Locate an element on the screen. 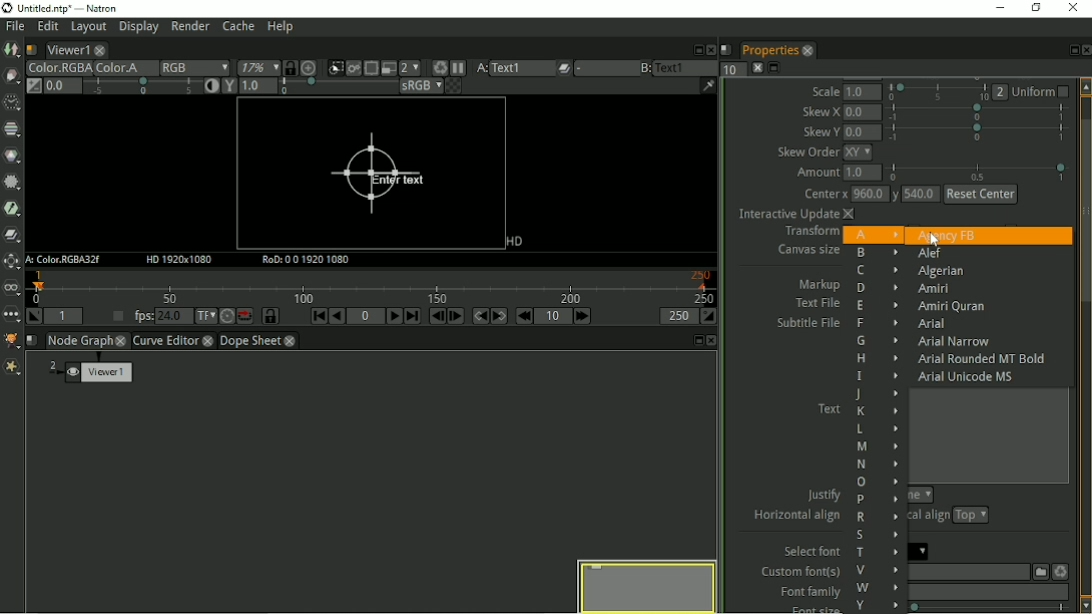 The height and width of the screenshot is (614, 1092). M is located at coordinates (878, 447).